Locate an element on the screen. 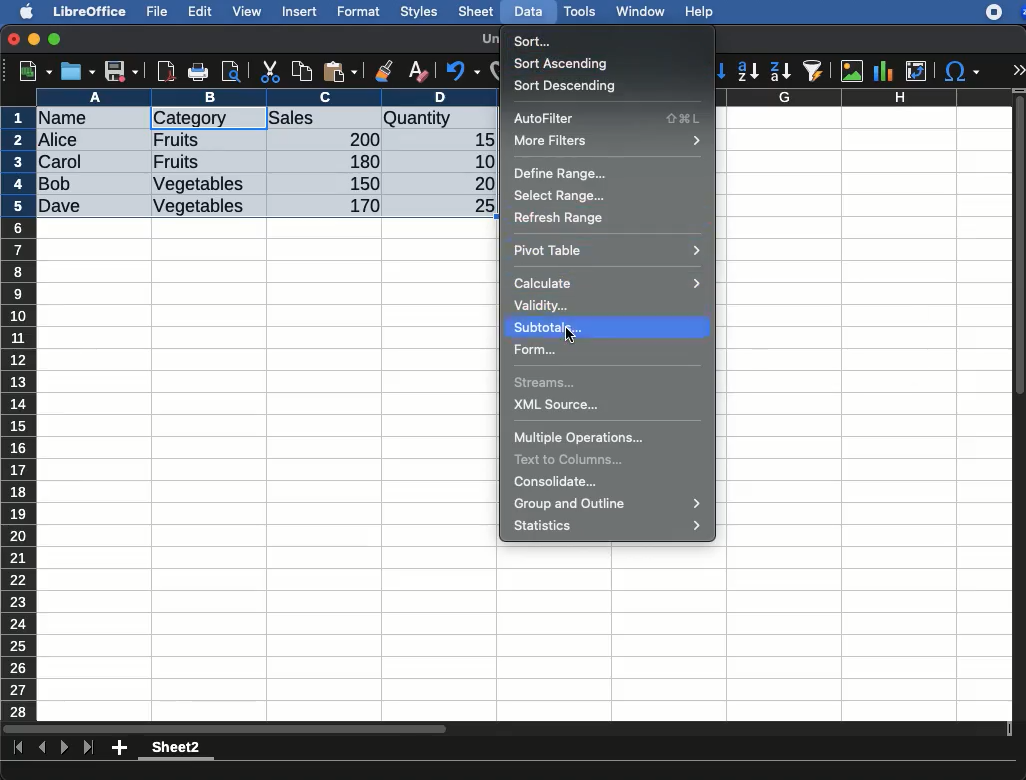  Alice is located at coordinates (60, 141).